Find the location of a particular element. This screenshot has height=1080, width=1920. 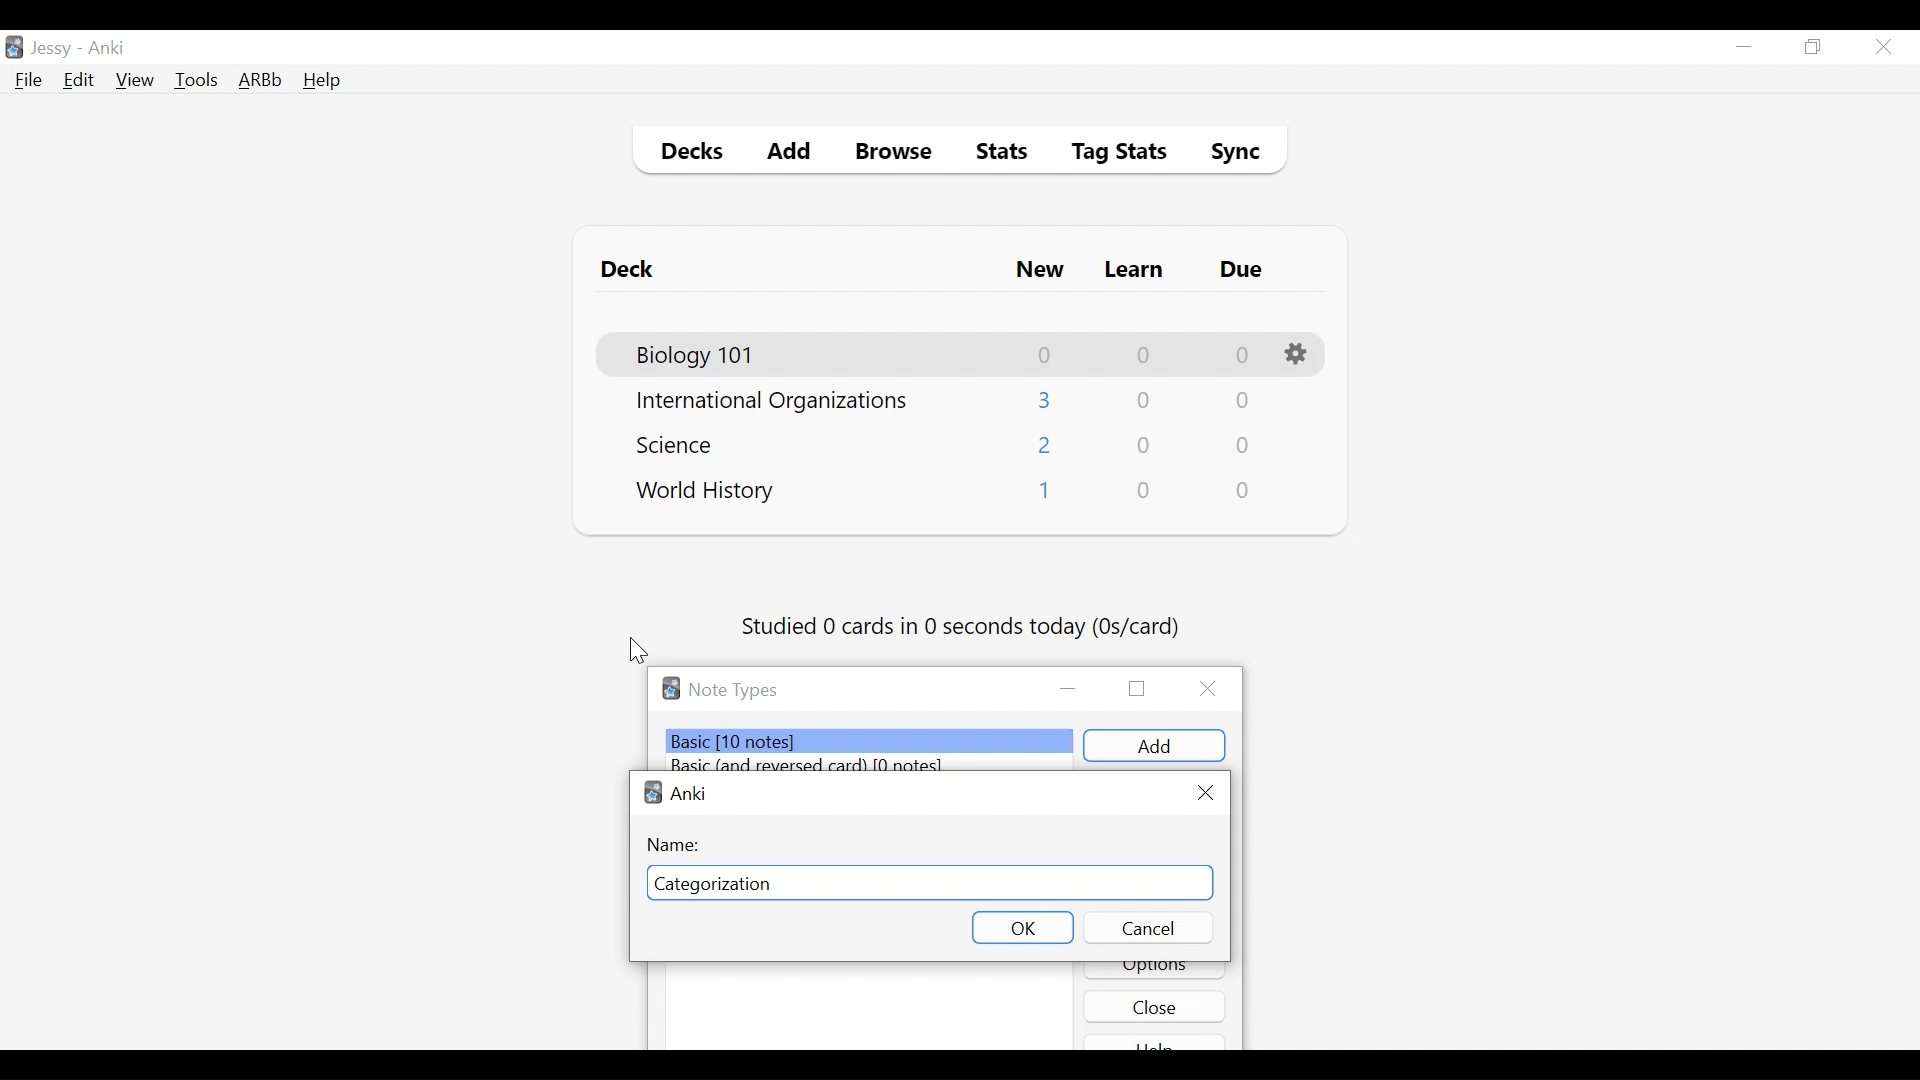

Close is located at coordinates (1155, 1006).